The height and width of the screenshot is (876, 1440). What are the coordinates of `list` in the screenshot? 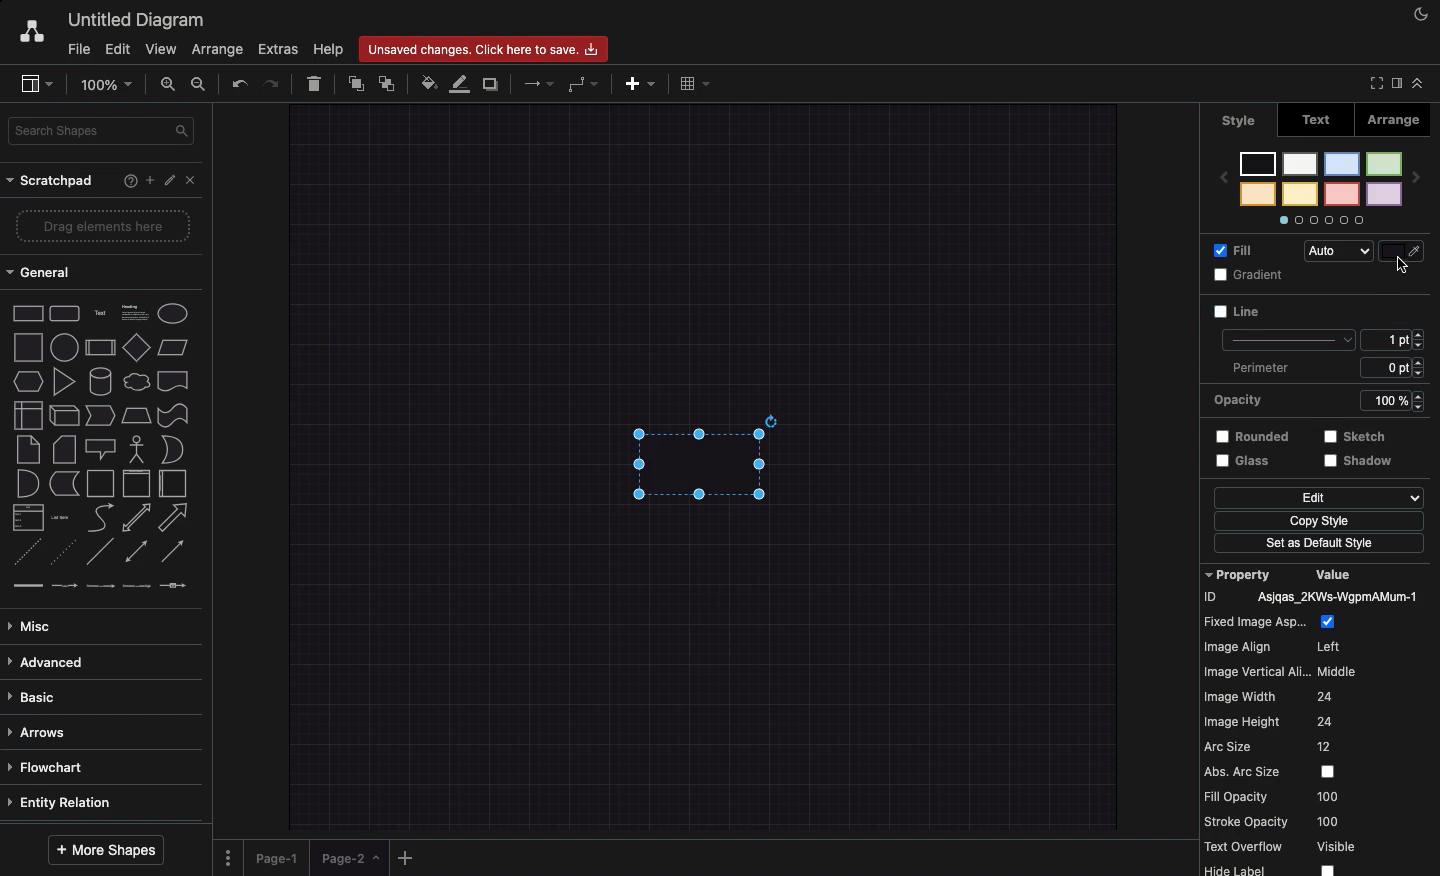 It's located at (25, 518).